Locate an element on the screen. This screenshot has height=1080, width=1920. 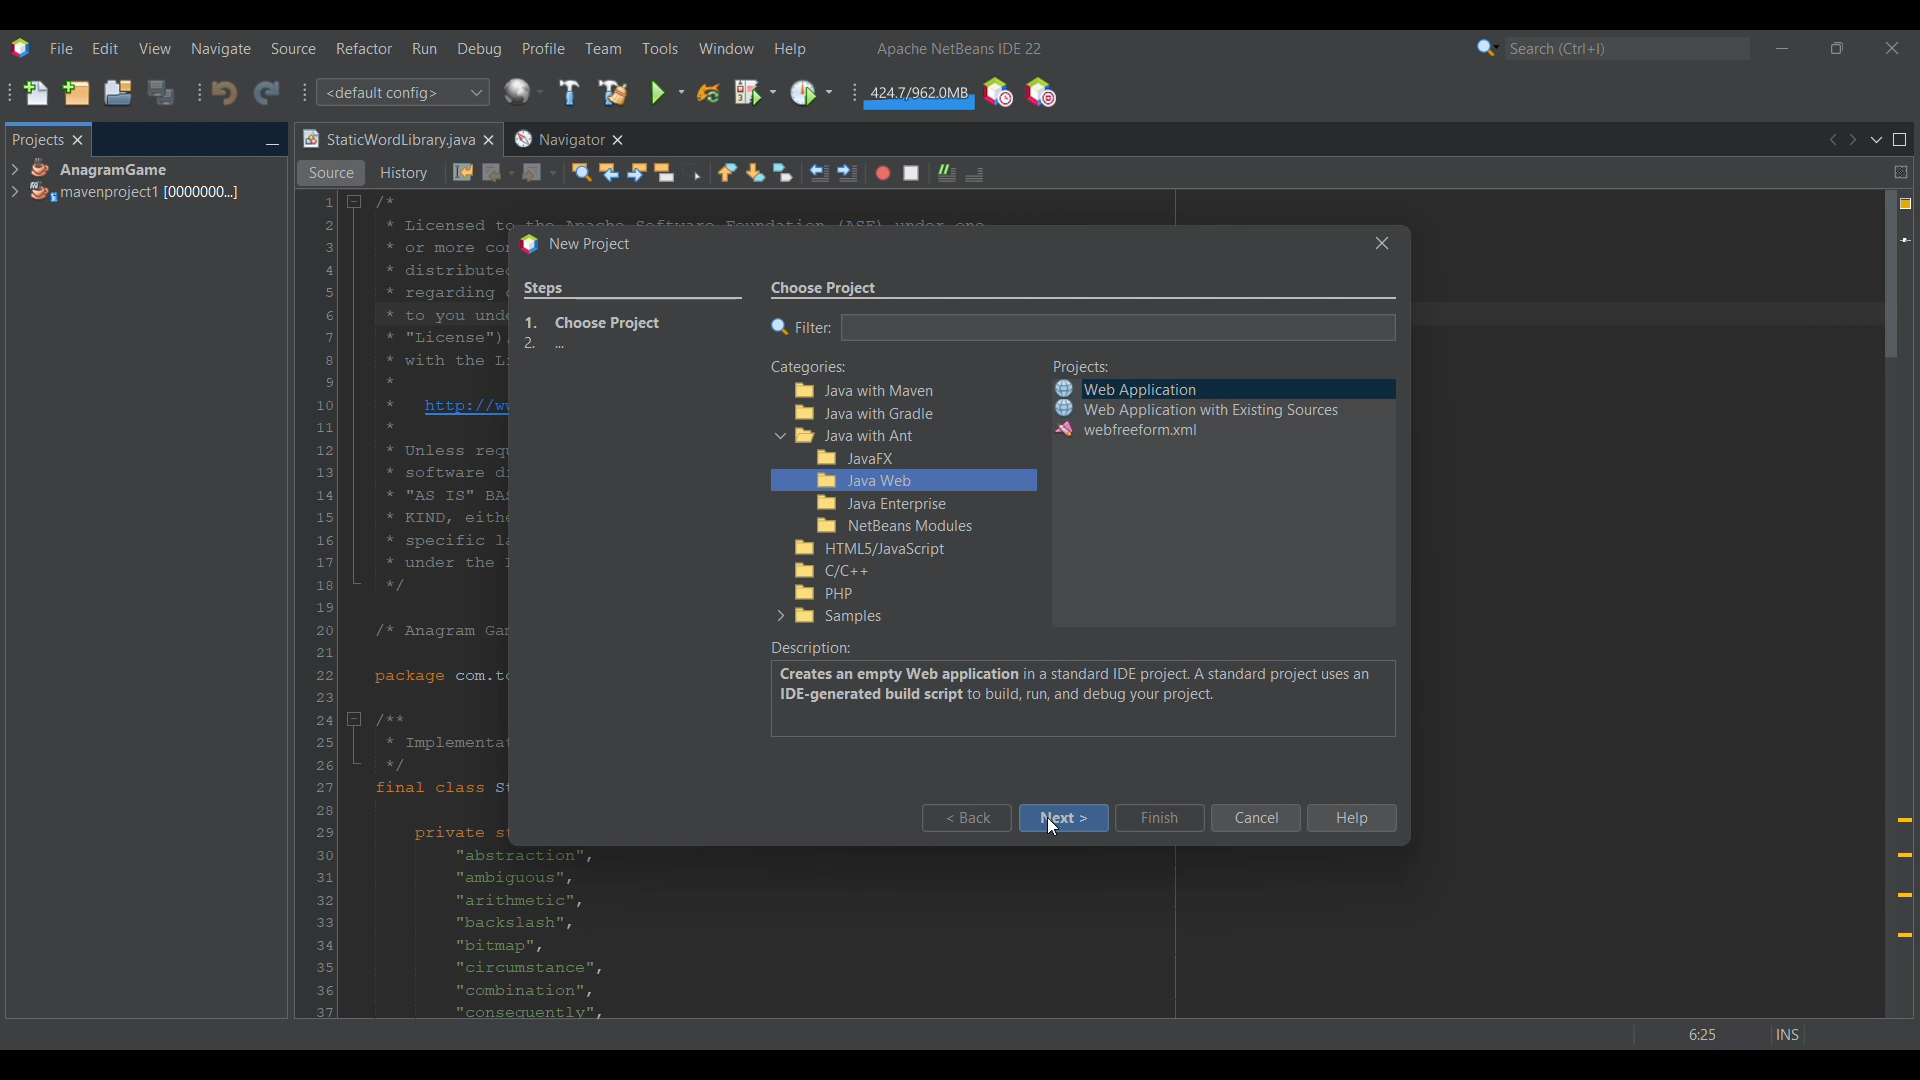
Section title is located at coordinates (1082, 367).